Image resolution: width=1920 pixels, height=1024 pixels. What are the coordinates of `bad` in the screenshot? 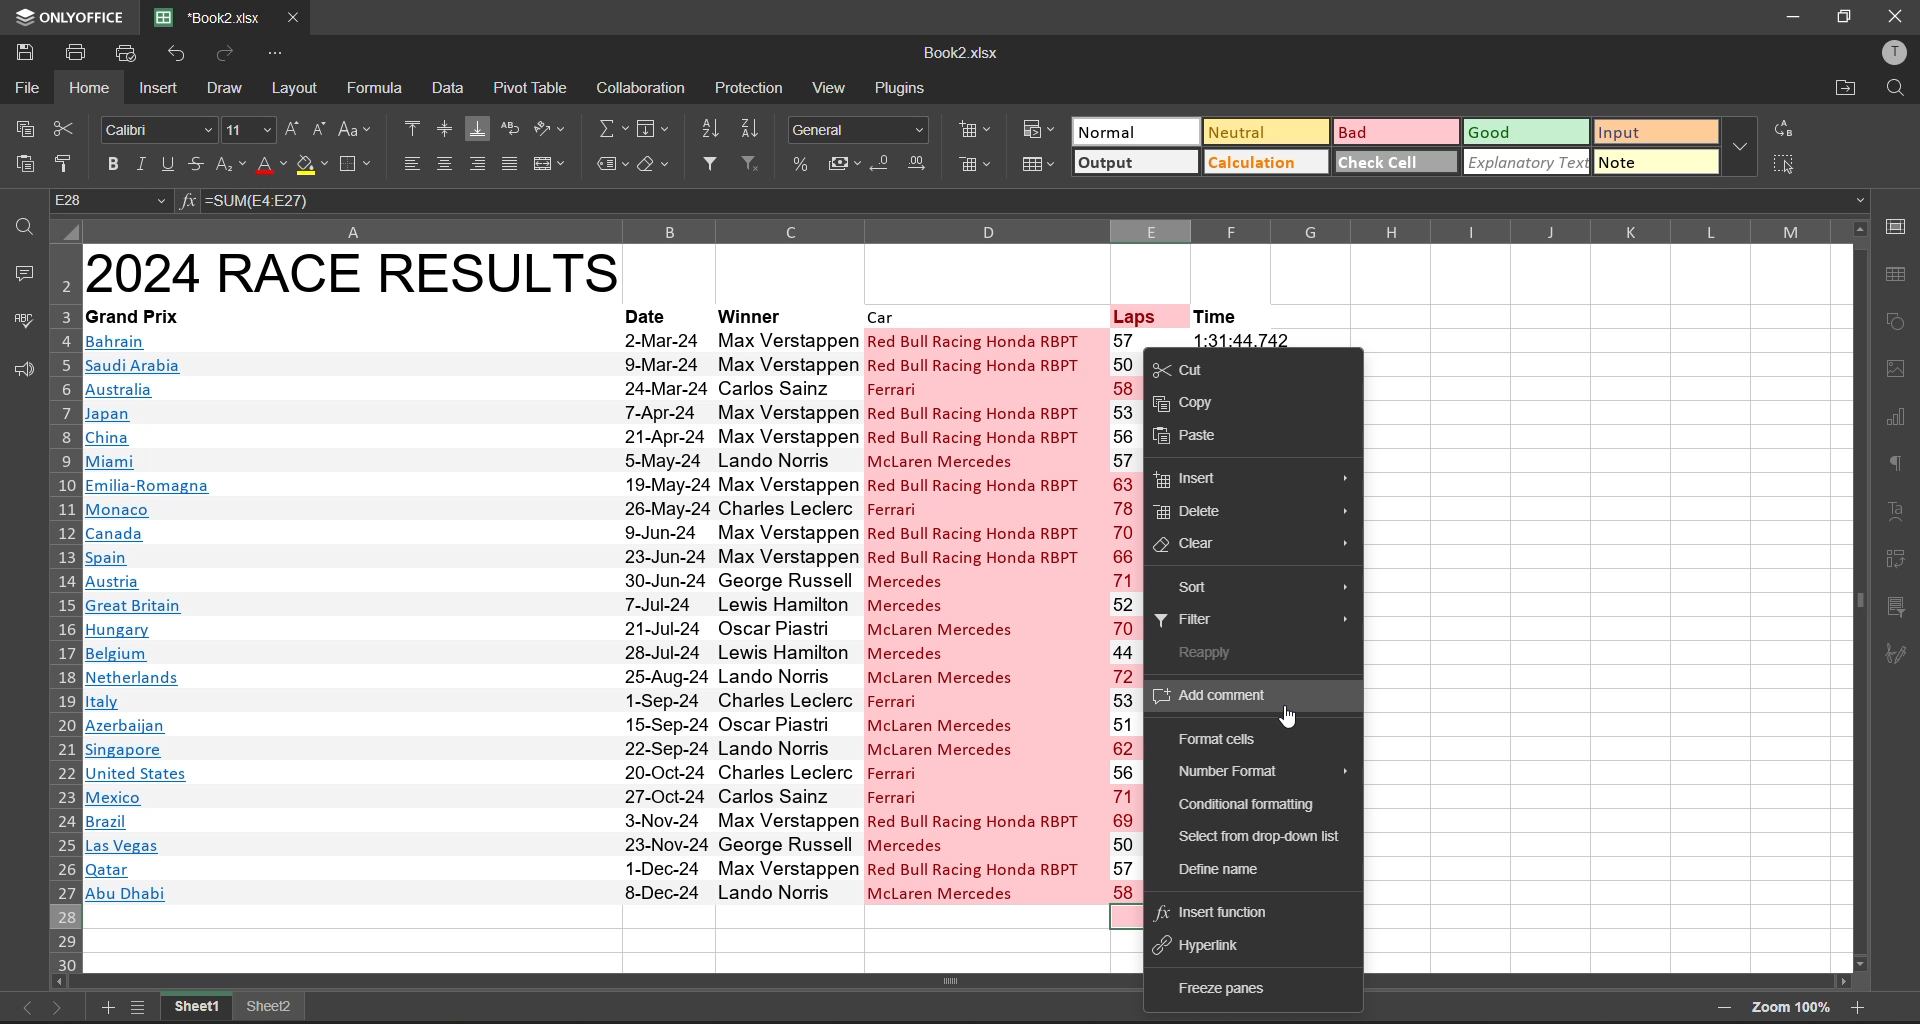 It's located at (1394, 132).